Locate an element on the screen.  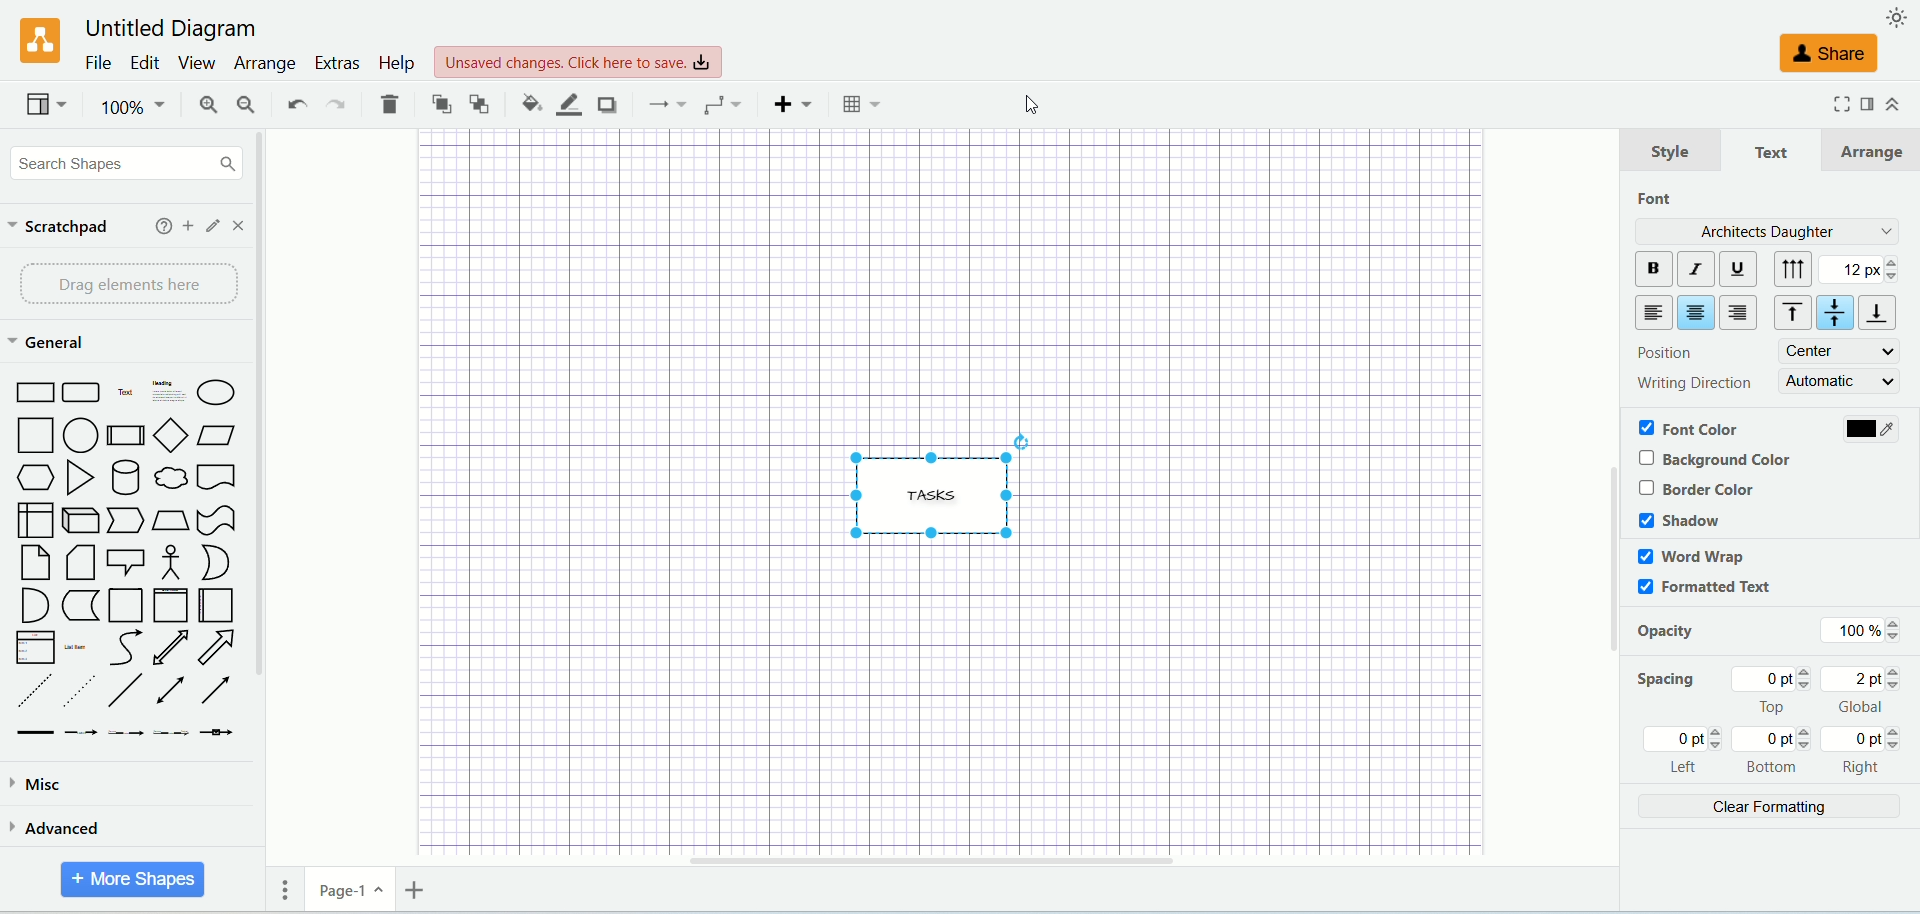
Parallelogram is located at coordinates (218, 436).